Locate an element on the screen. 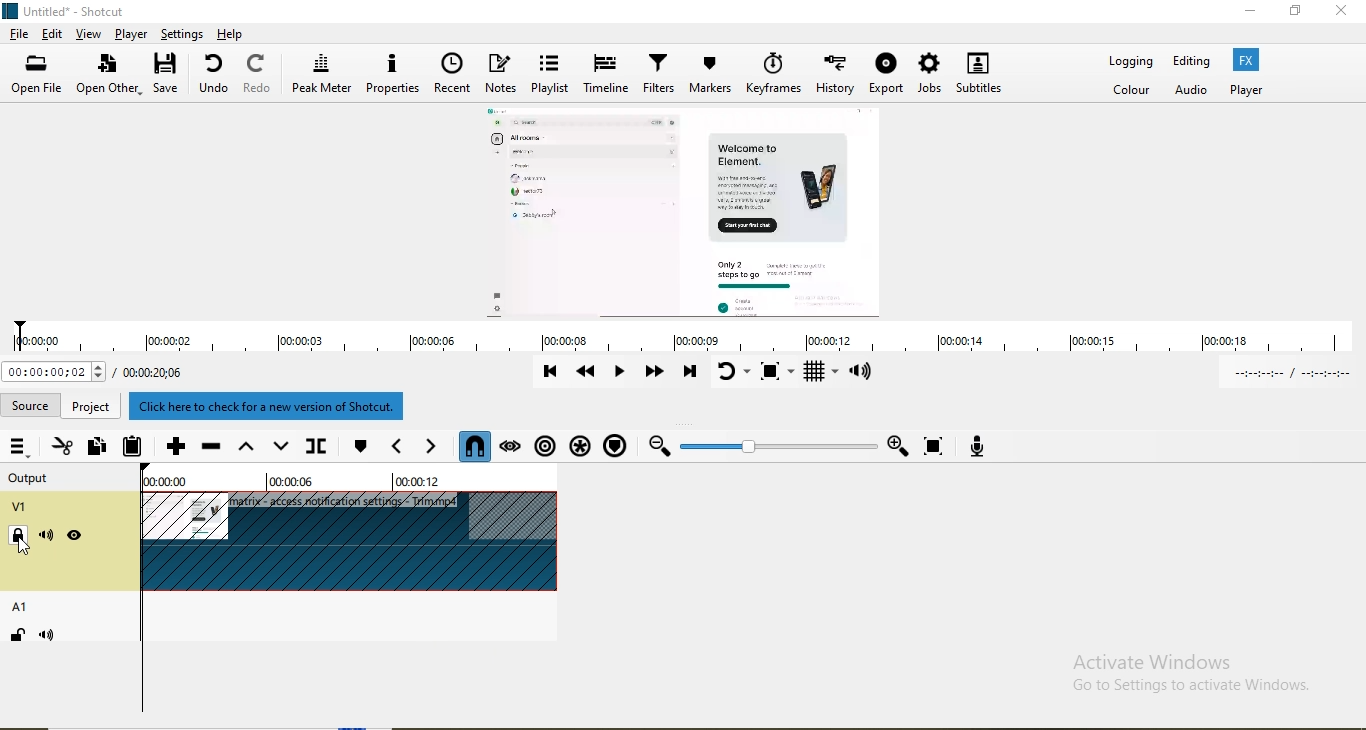 This screenshot has width=1366, height=730. Timeline menu is located at coordinates (20, 447).